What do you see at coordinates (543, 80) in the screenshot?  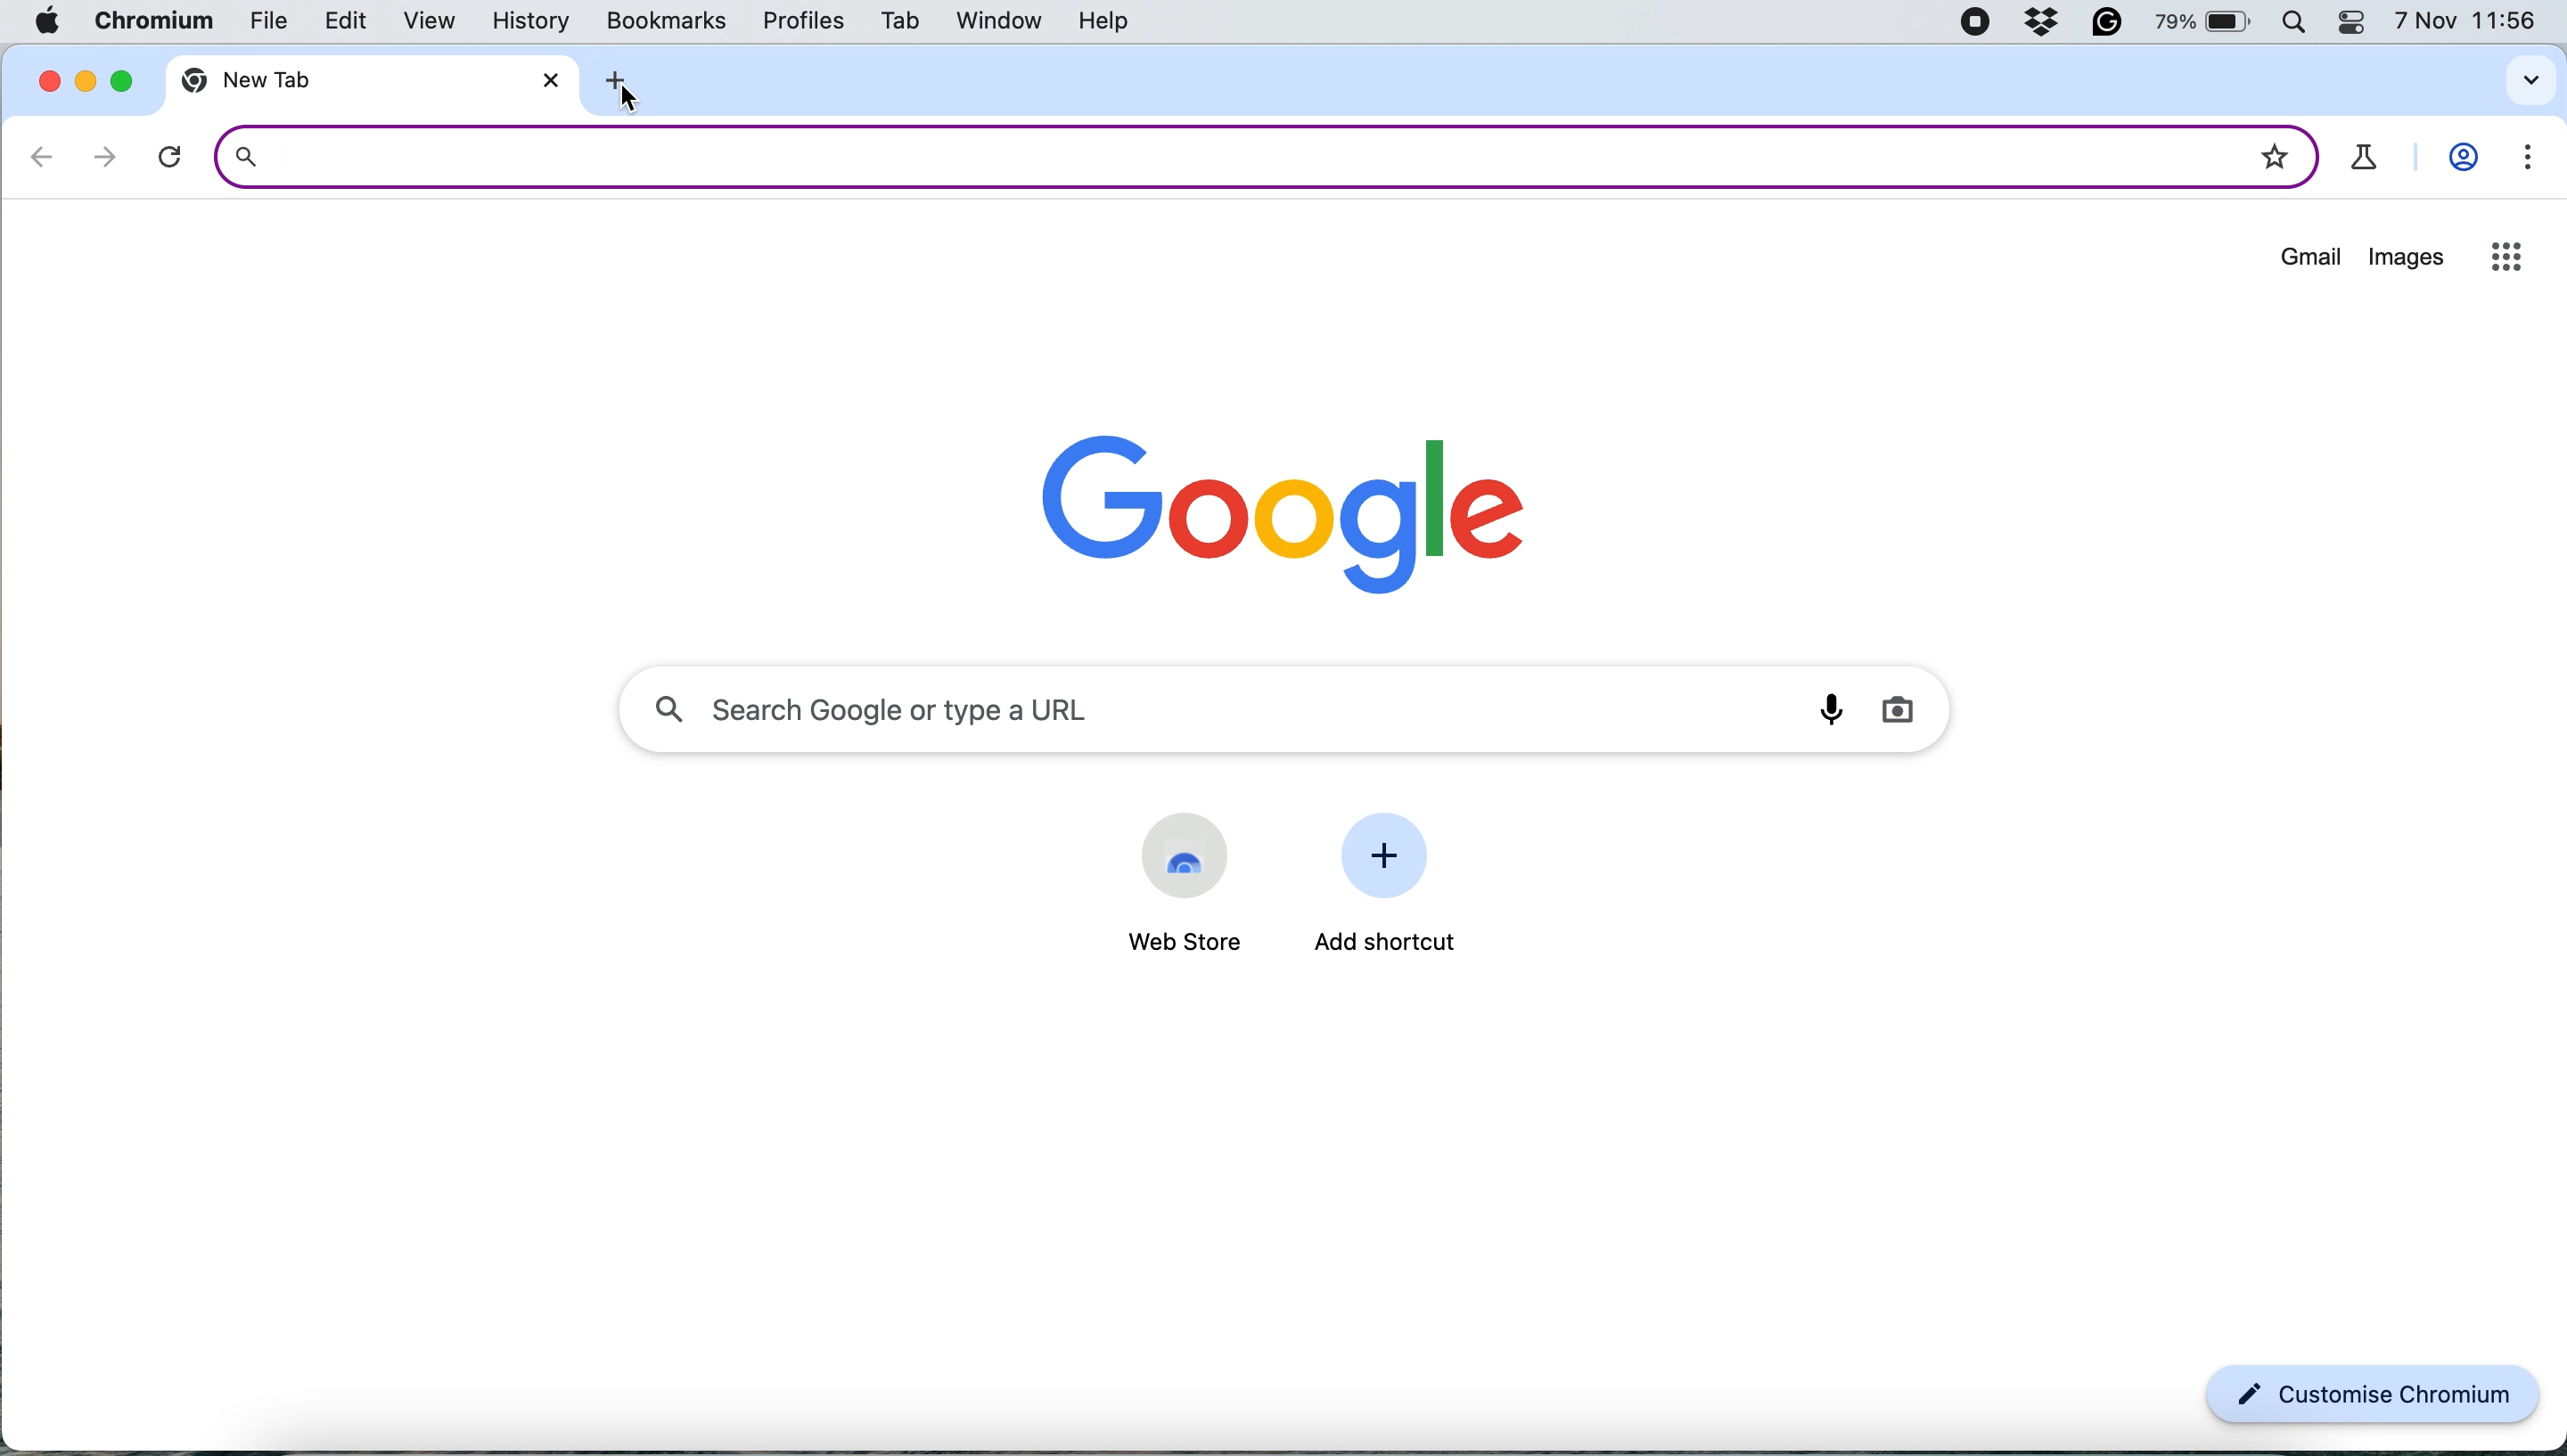 I see `close` at bounding box center [543, 80].